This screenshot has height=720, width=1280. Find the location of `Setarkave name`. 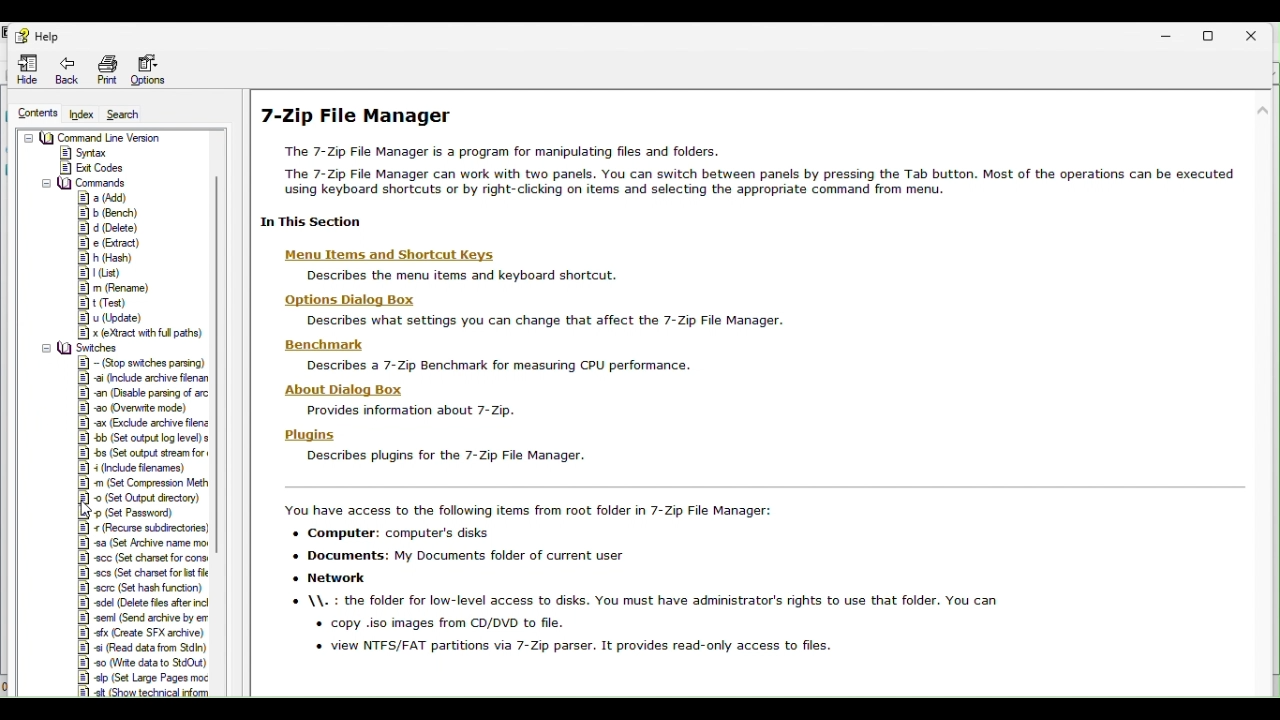

Setarkave name is located at coordinates (146, 543).